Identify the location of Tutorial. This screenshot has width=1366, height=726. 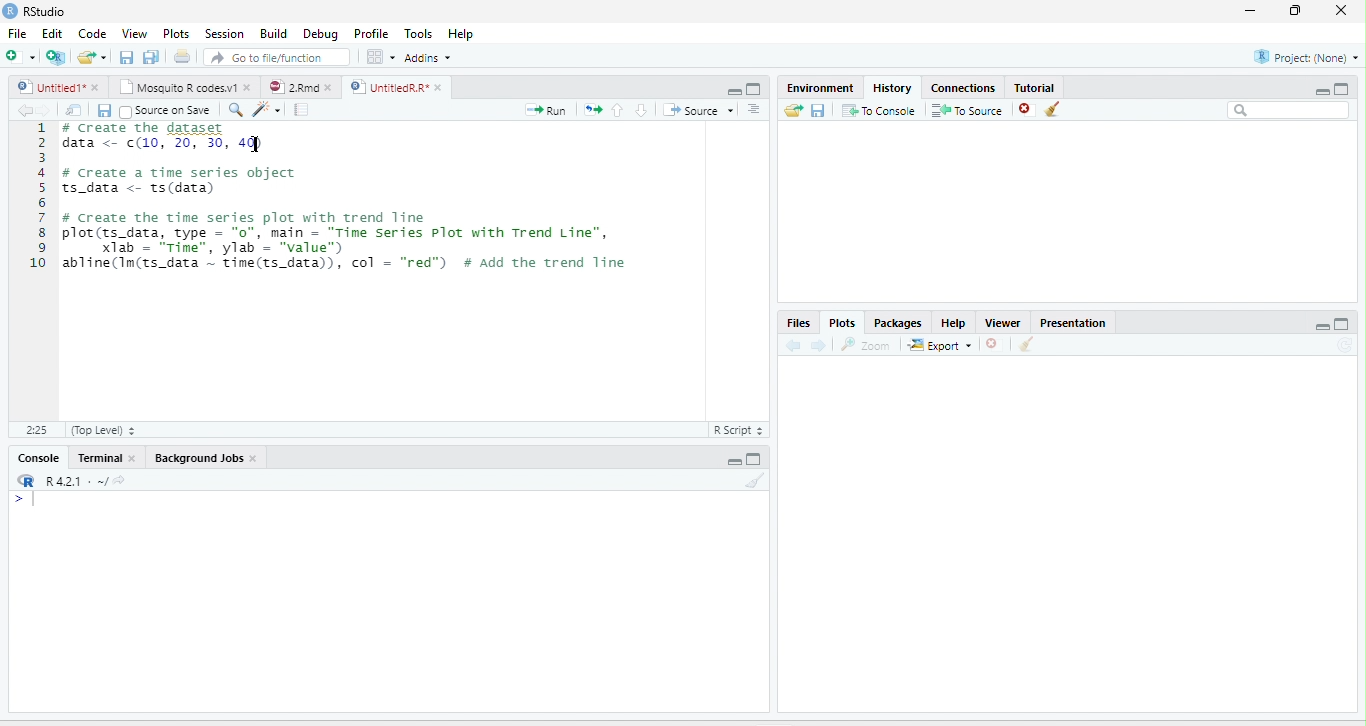
(1036, 87).